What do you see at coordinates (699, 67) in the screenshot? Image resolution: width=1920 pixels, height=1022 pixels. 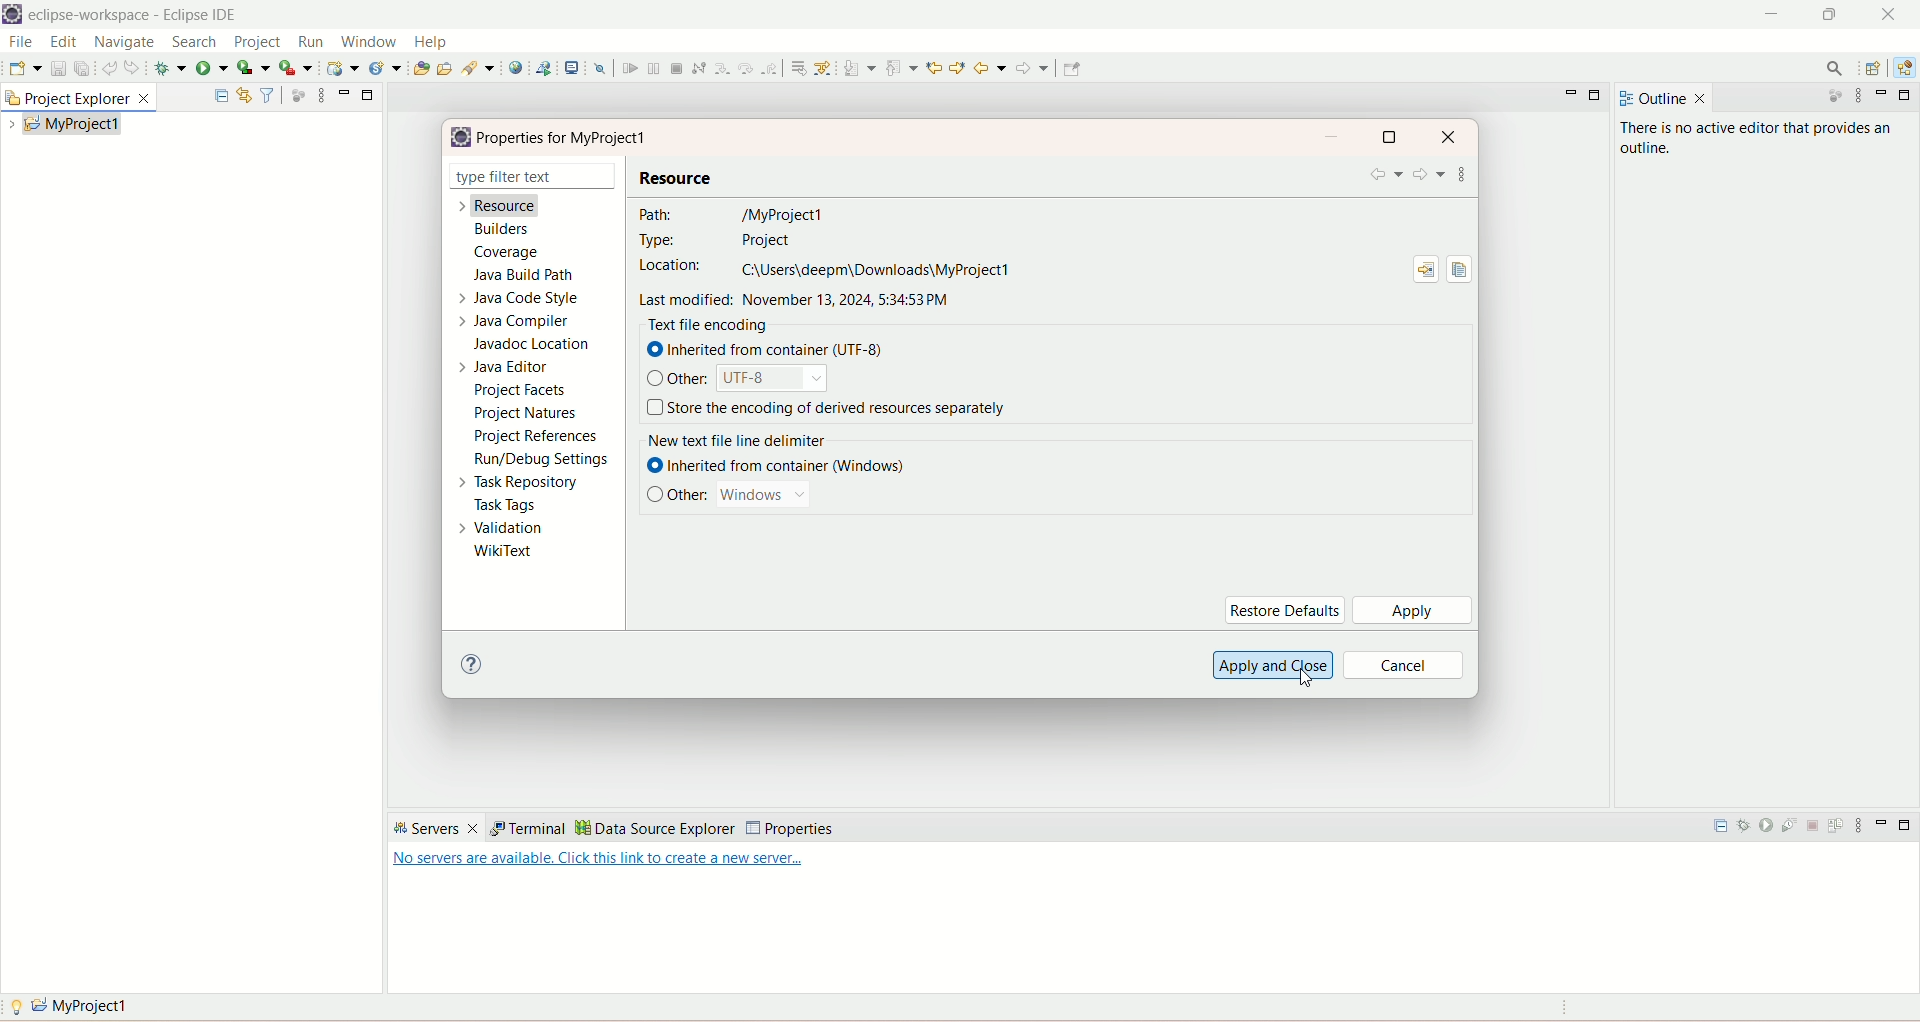 I see `disconnect` at bounding box center [699, 67].